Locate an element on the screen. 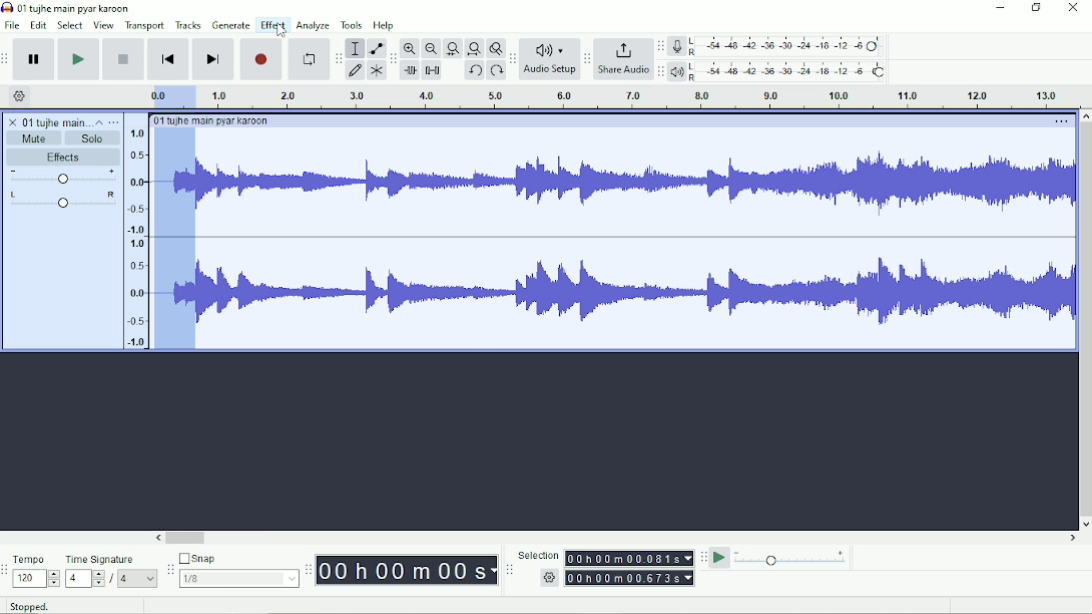  Tempo Range is located at coordinates (36, 578).